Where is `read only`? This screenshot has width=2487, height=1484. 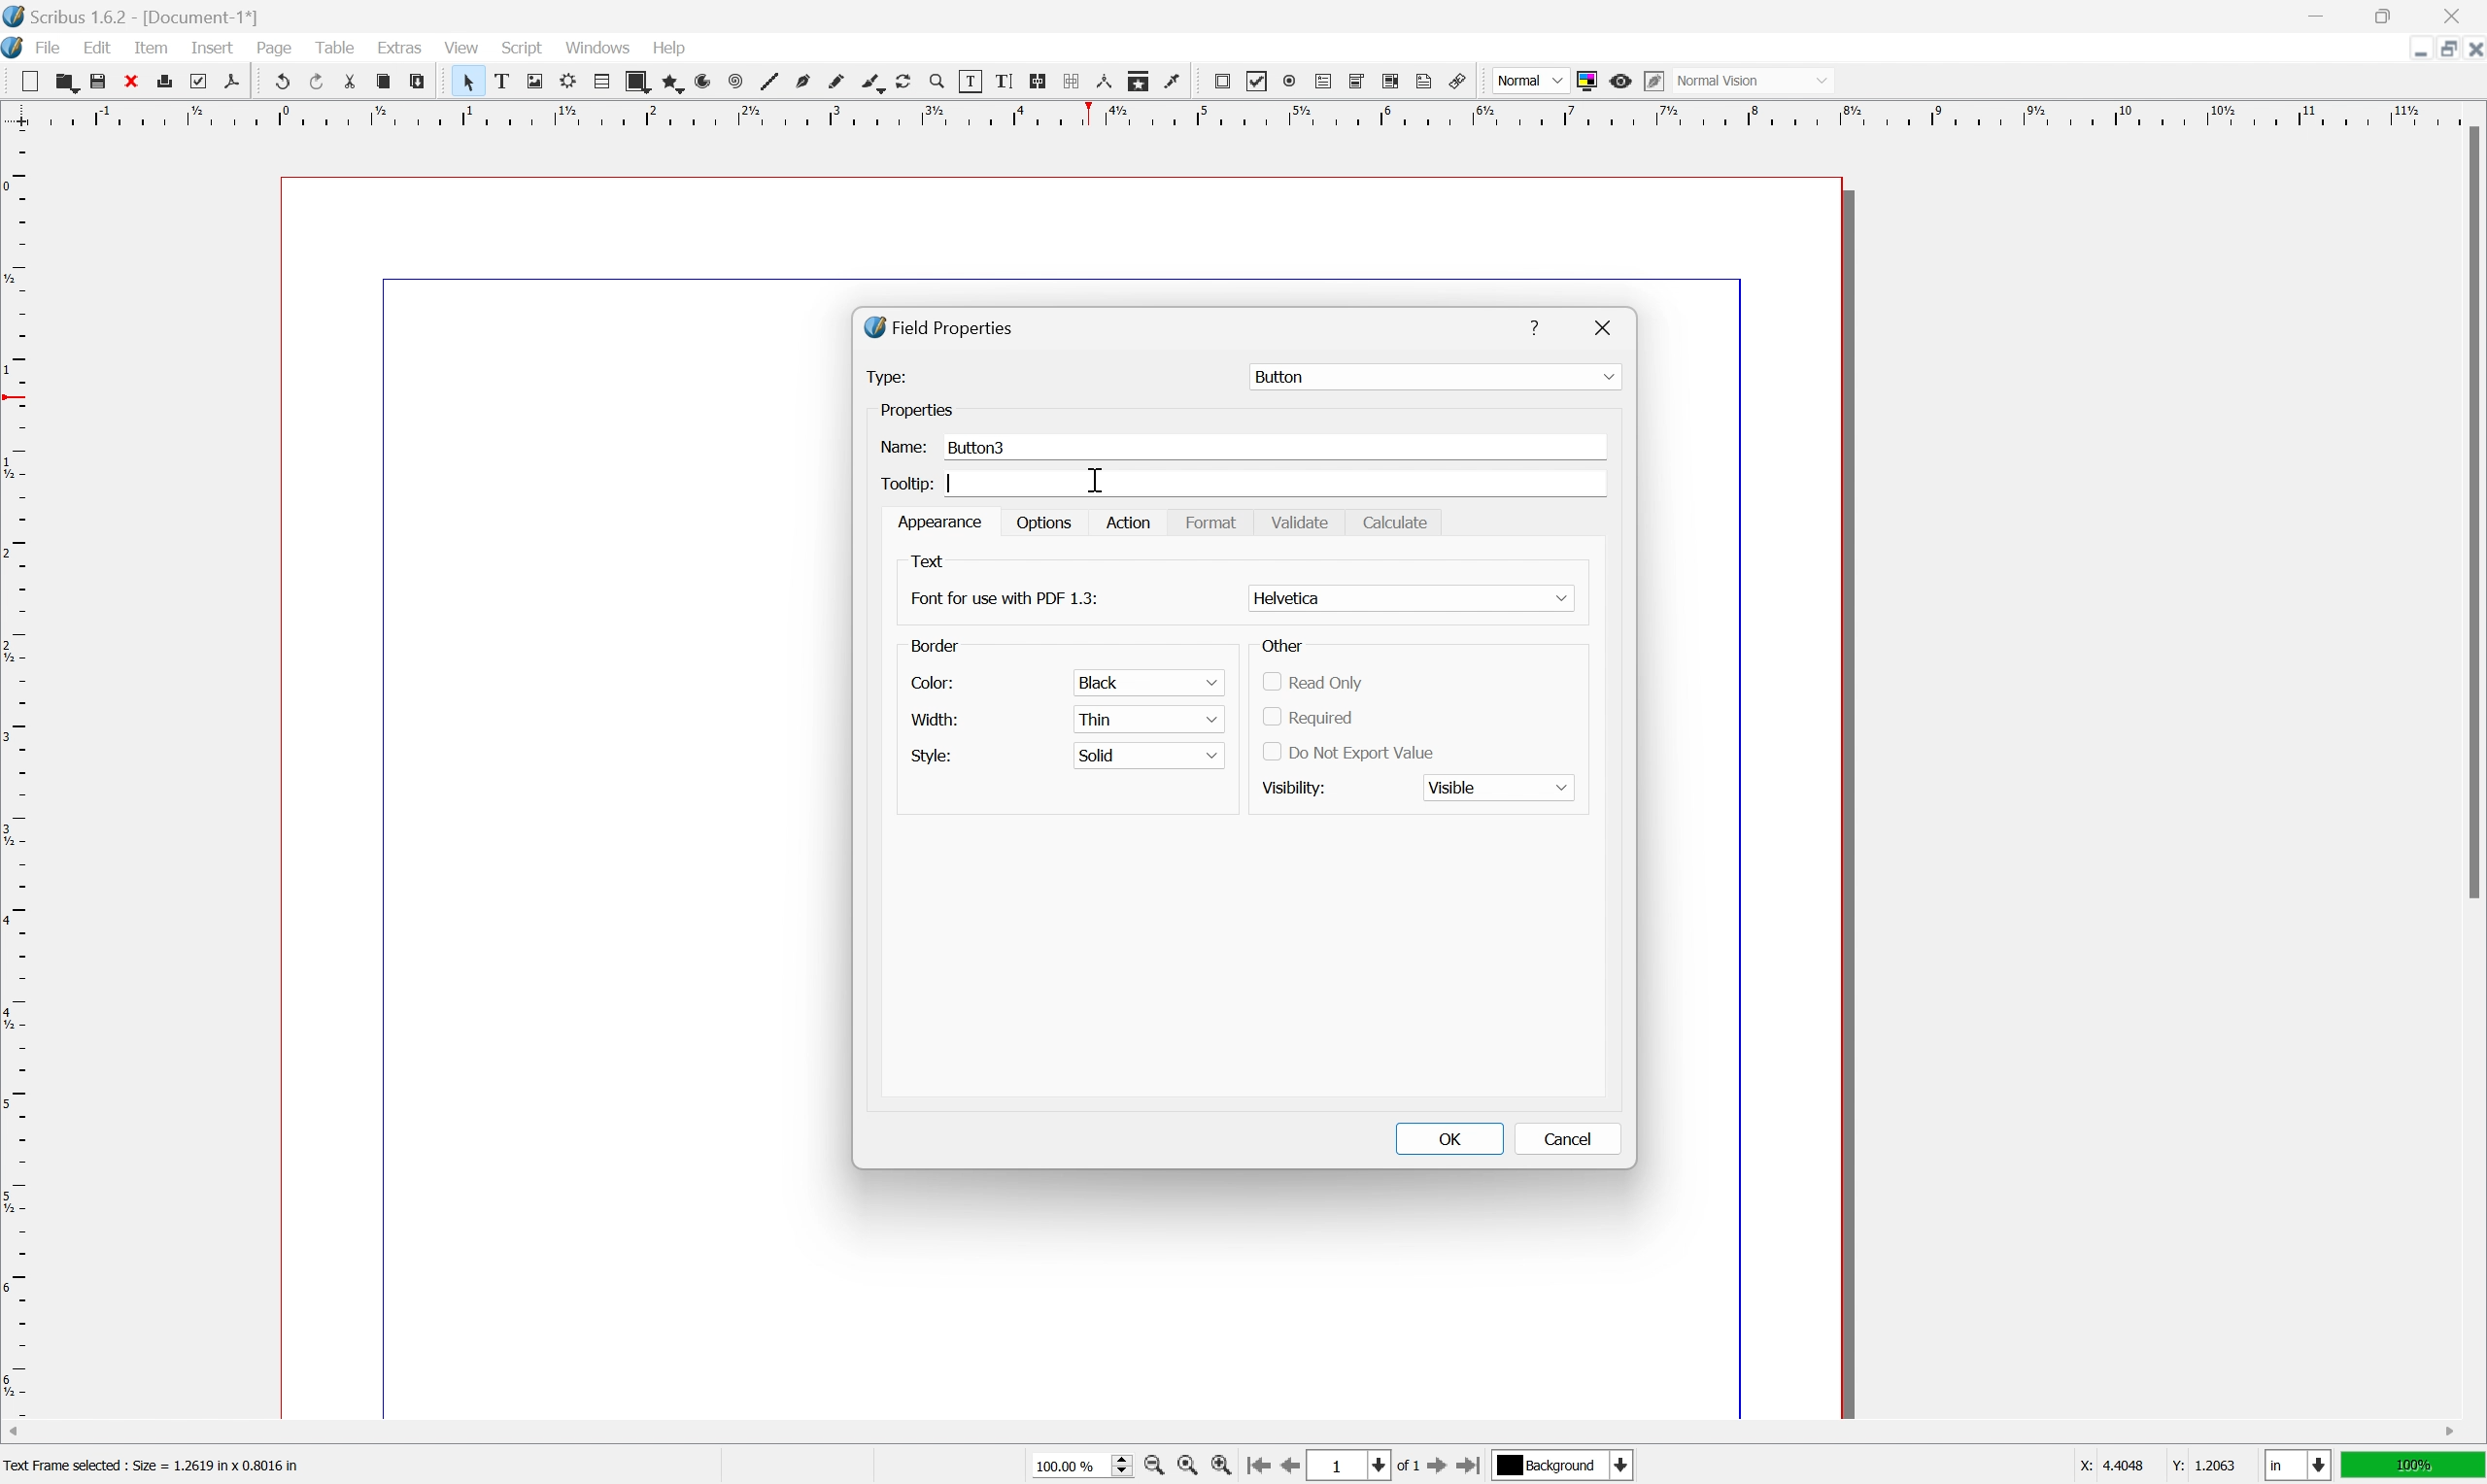
read only is located at coordinates (1314, 682).